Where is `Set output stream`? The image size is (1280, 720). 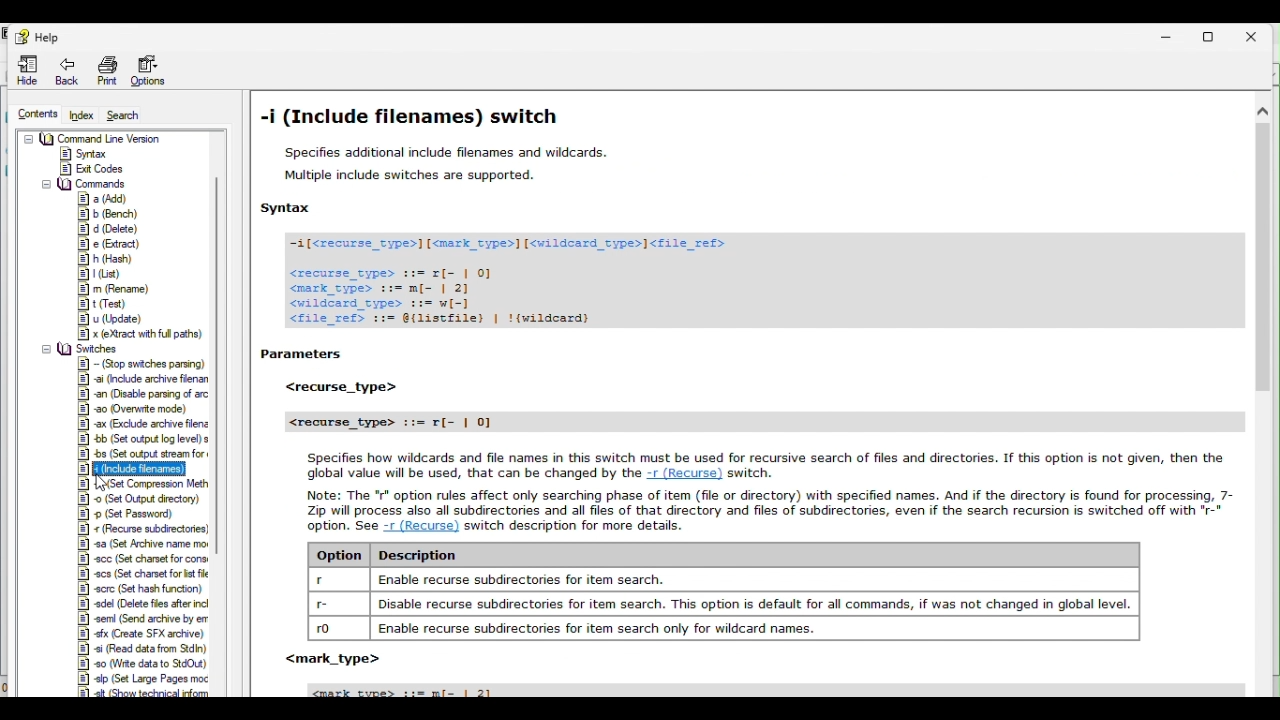
Set output stream is located at coordinates (143, 454).